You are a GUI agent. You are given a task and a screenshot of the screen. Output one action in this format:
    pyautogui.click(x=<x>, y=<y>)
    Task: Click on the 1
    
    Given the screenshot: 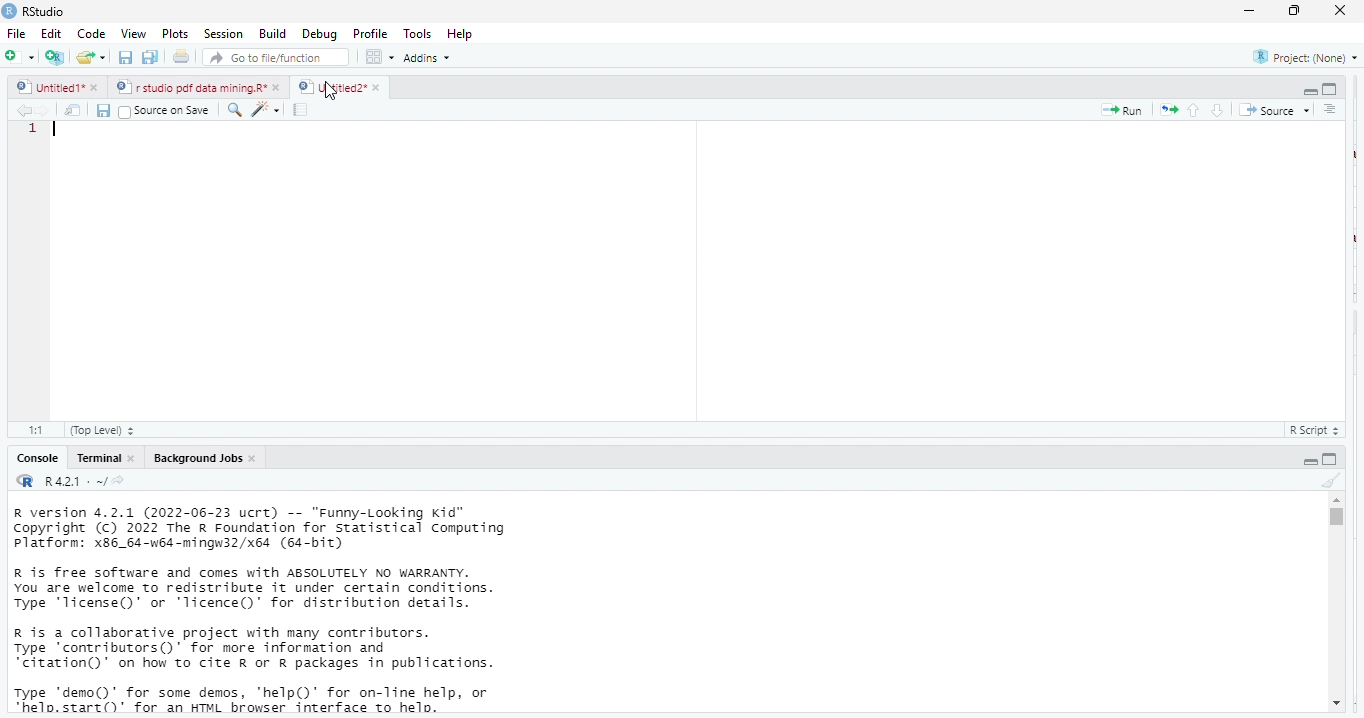 What is the action you would take?
    pyautogui.click(x=35, y=134)
    